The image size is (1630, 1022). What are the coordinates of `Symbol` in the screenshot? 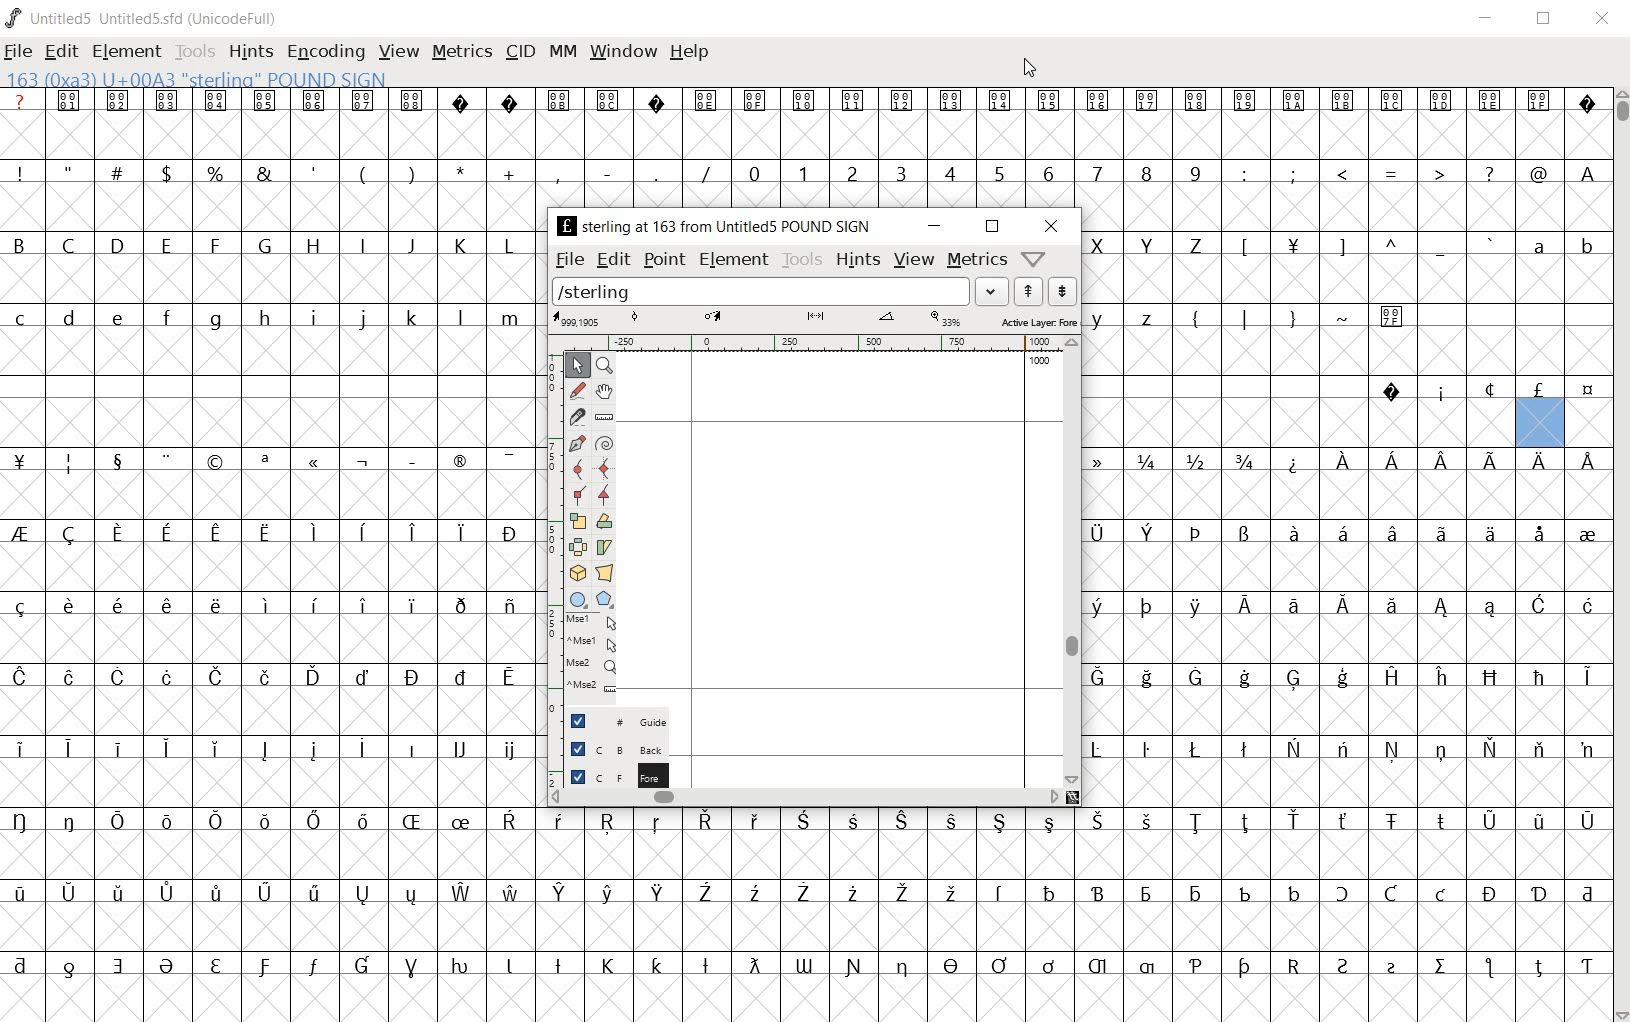 It's located at (509, 459).